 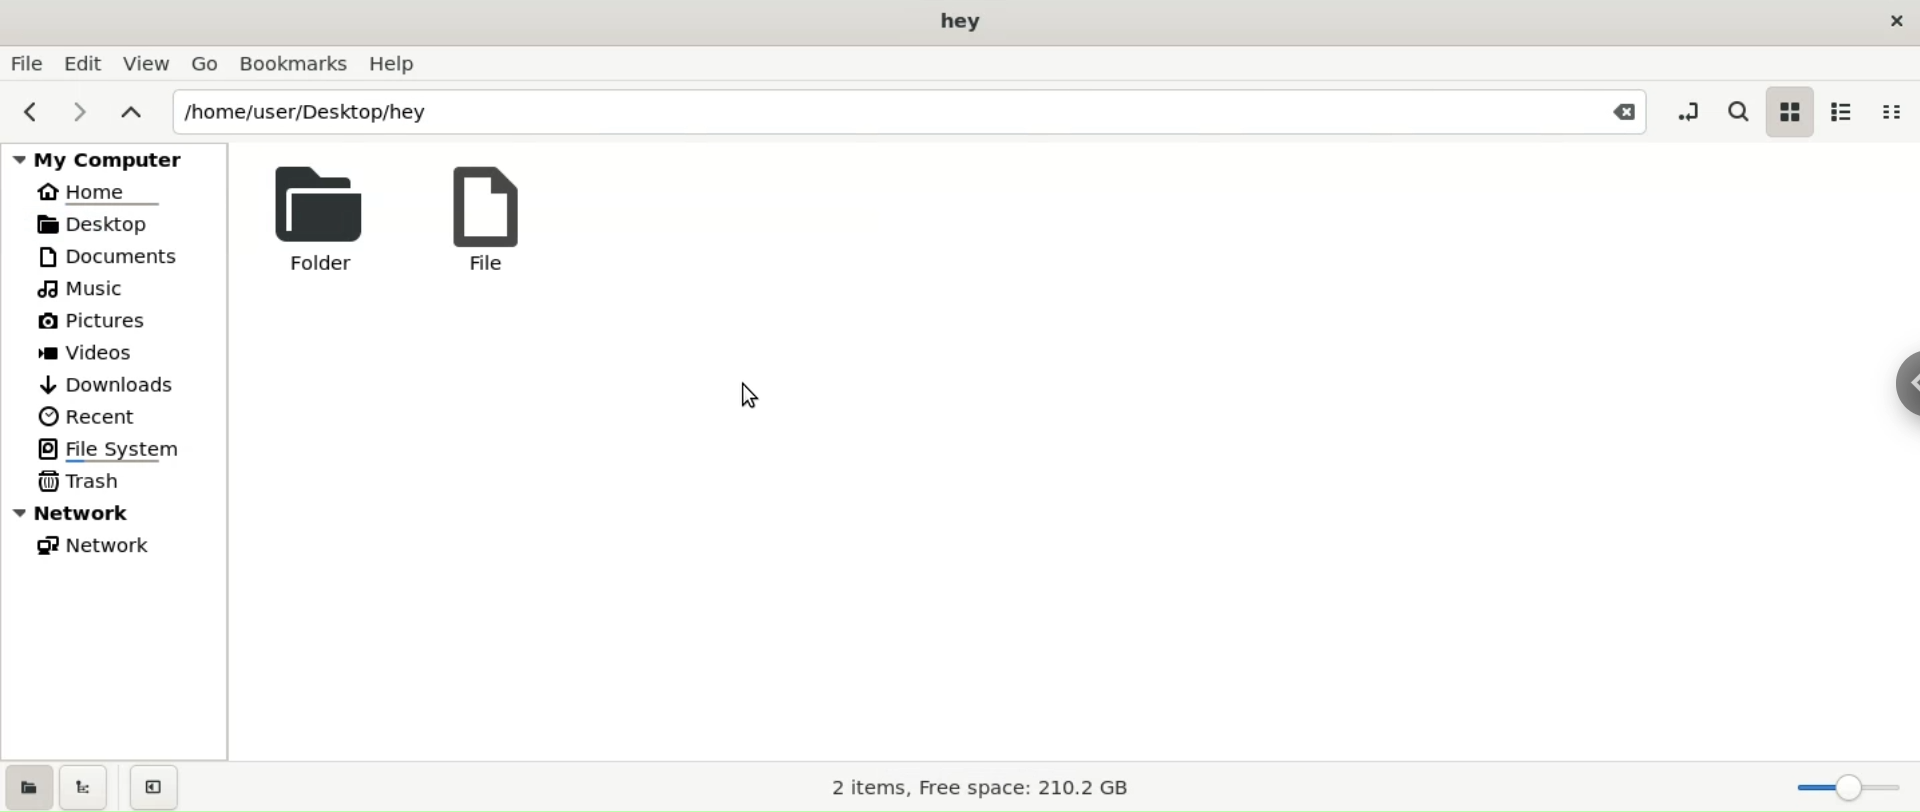 What do you see at coordinates (1896, 110) in the screenshot?
I see `compact view` at bounding box center [1896, 110].